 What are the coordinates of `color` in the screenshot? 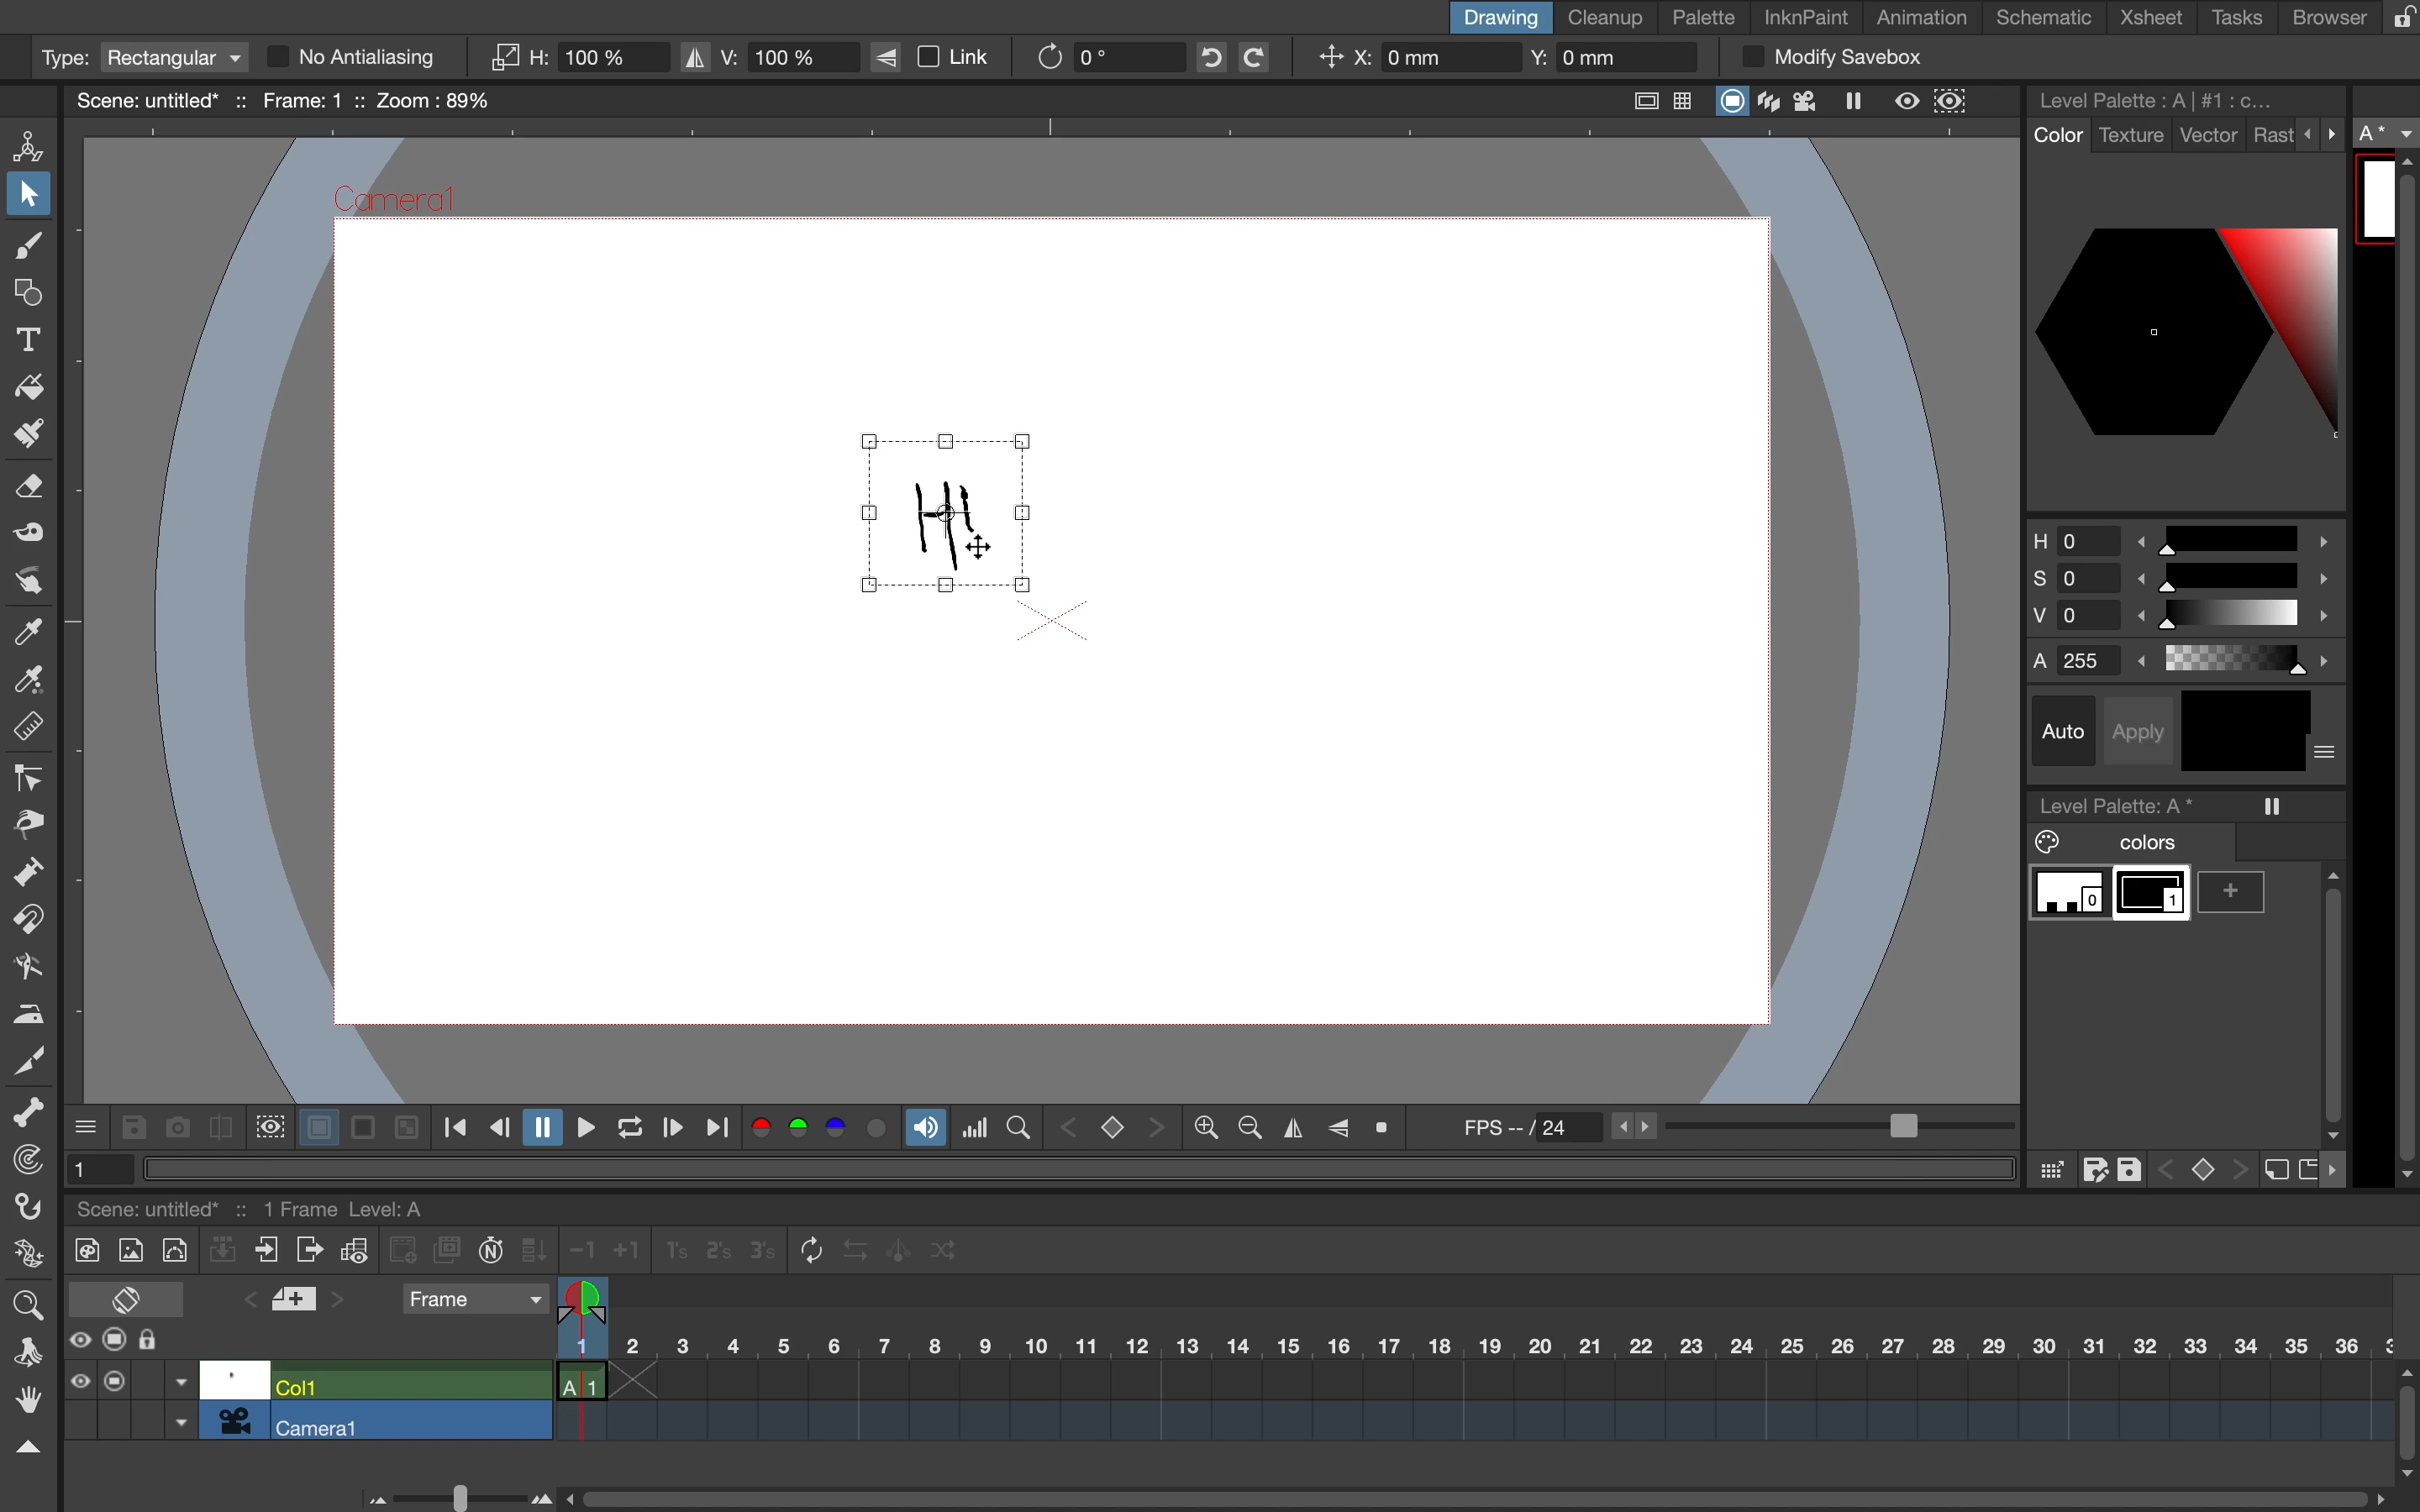 It's located at (2055, 136).